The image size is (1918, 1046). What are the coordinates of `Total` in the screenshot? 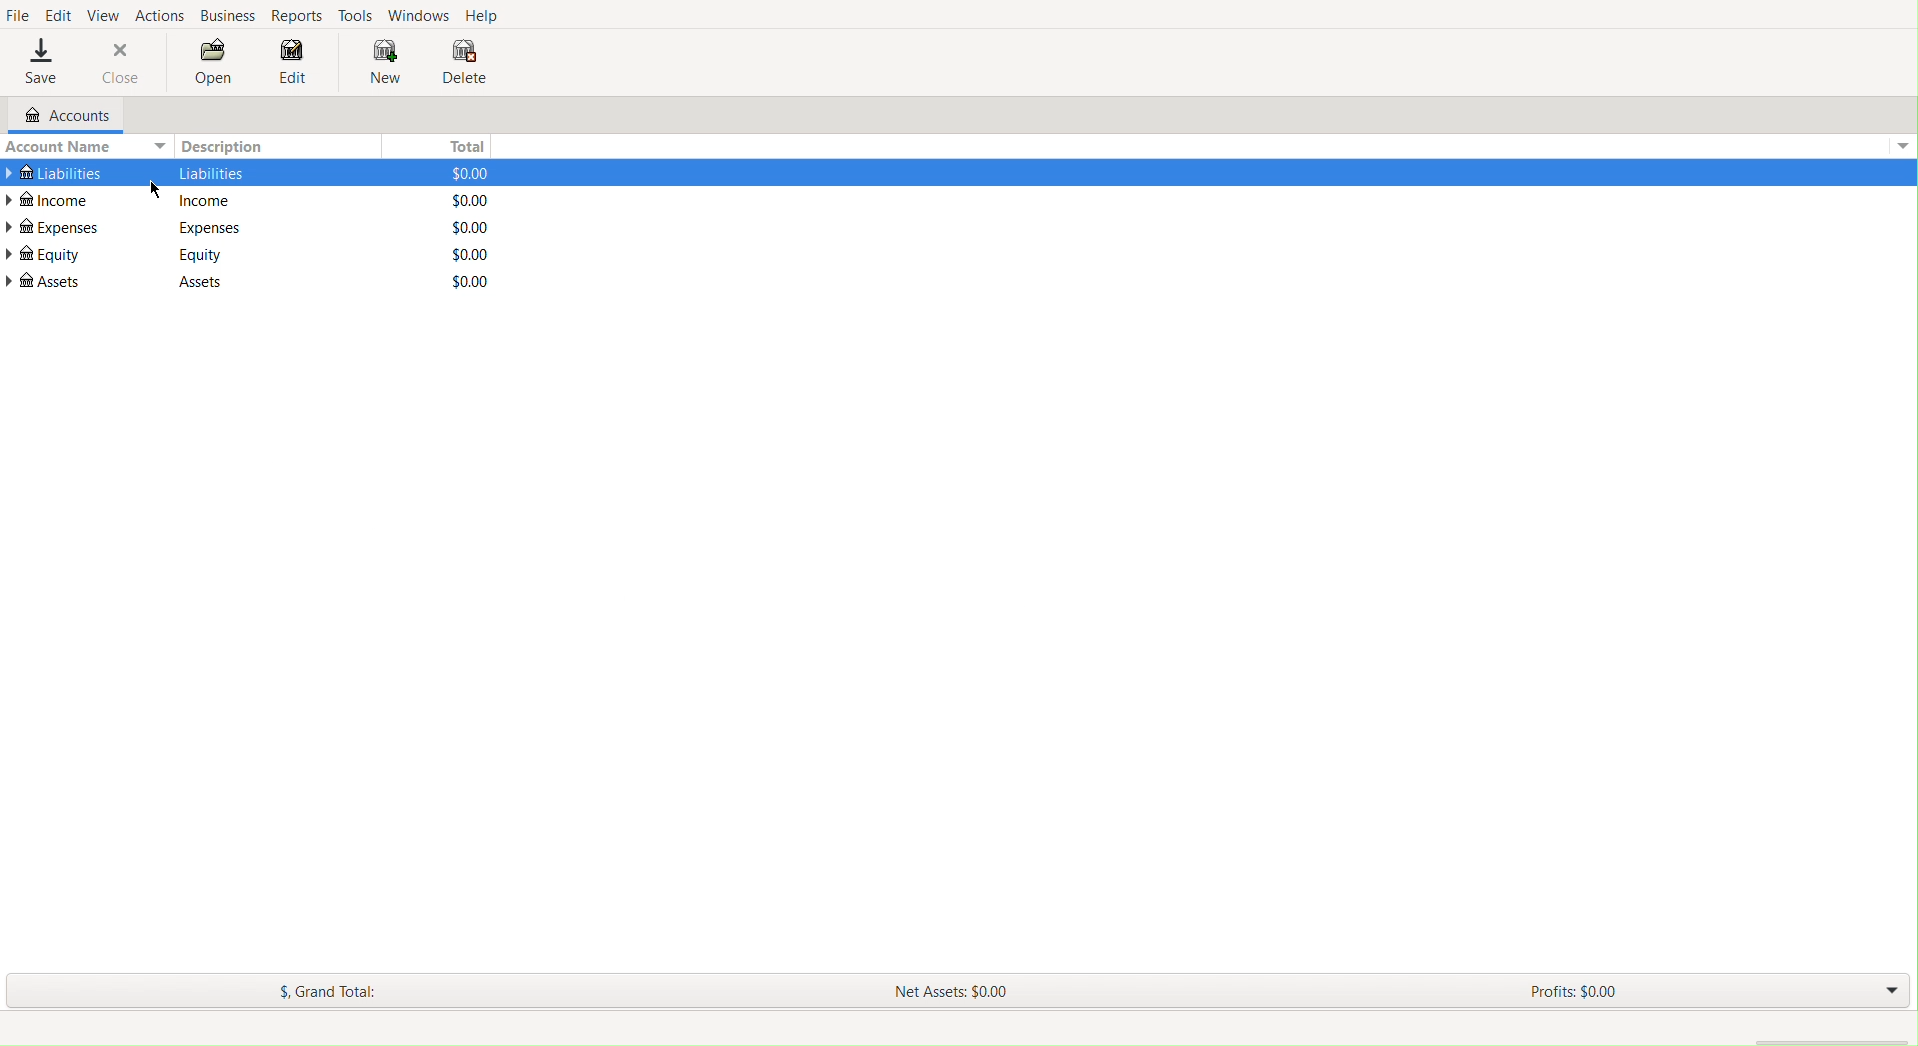 It's located at (462, 143).